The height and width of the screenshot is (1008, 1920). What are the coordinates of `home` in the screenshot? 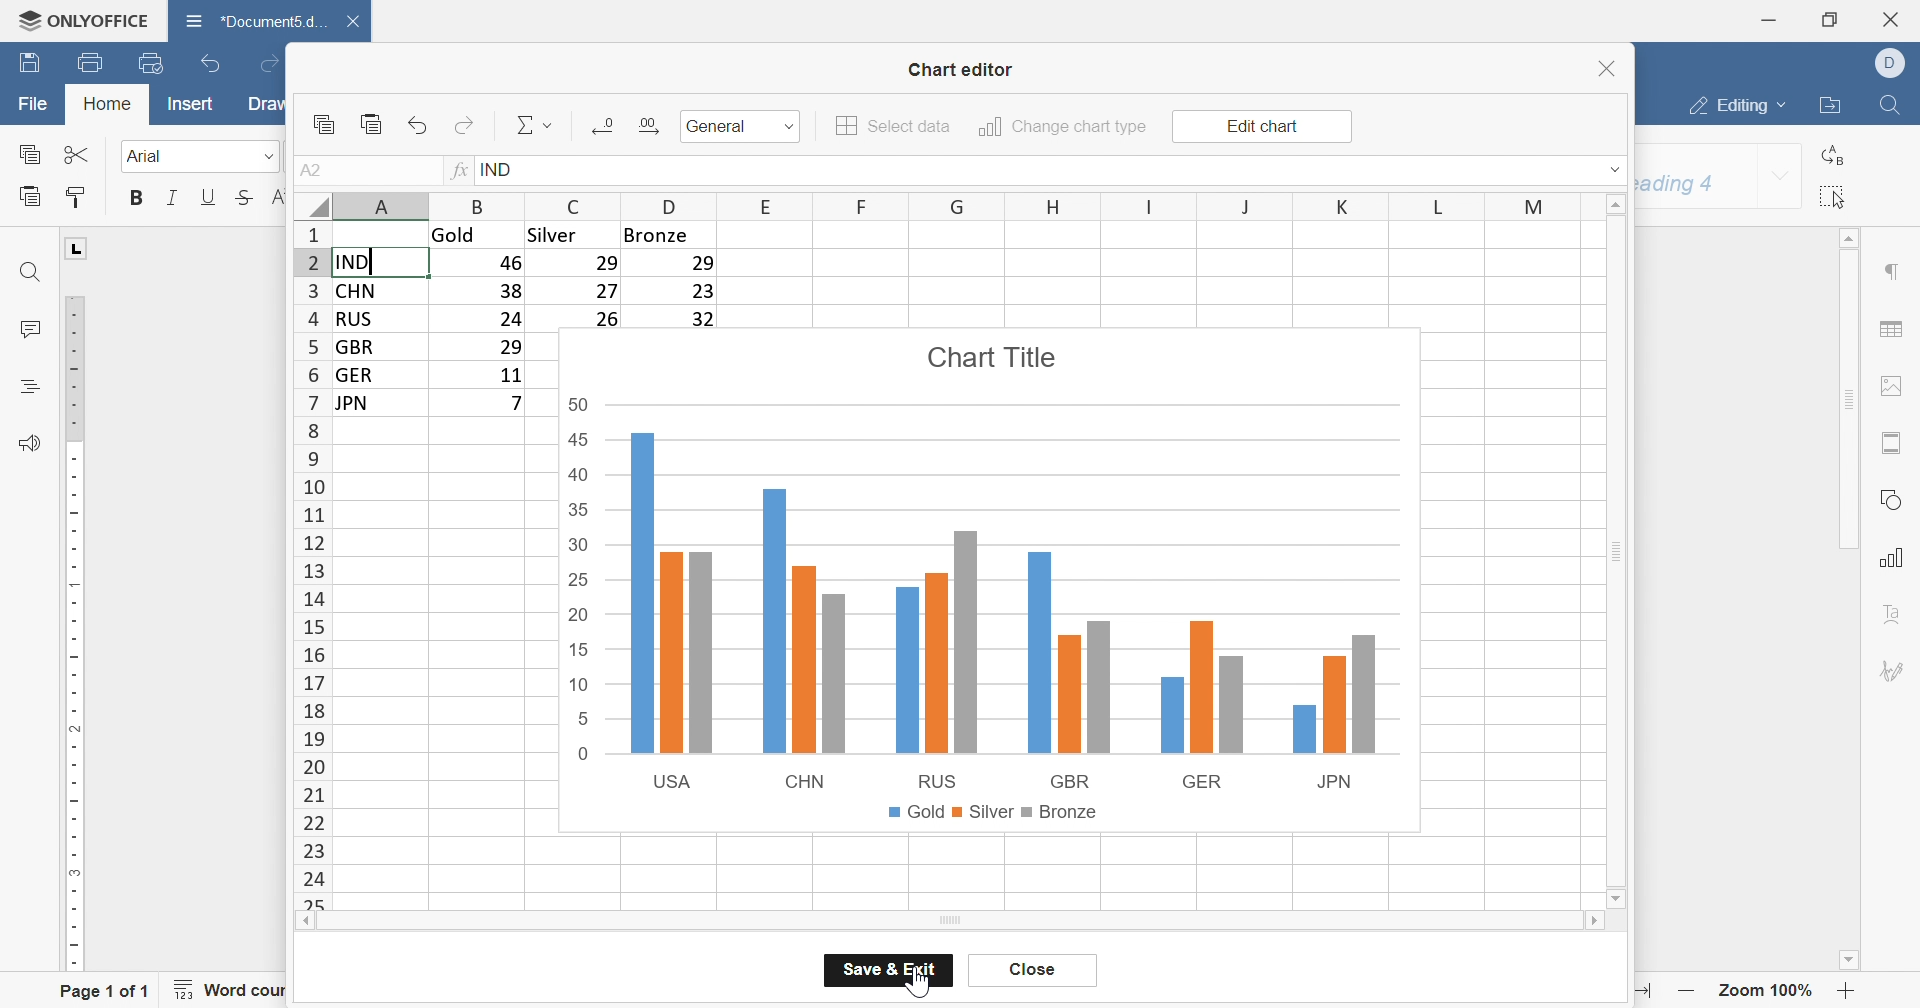 It's located at (108, 102).